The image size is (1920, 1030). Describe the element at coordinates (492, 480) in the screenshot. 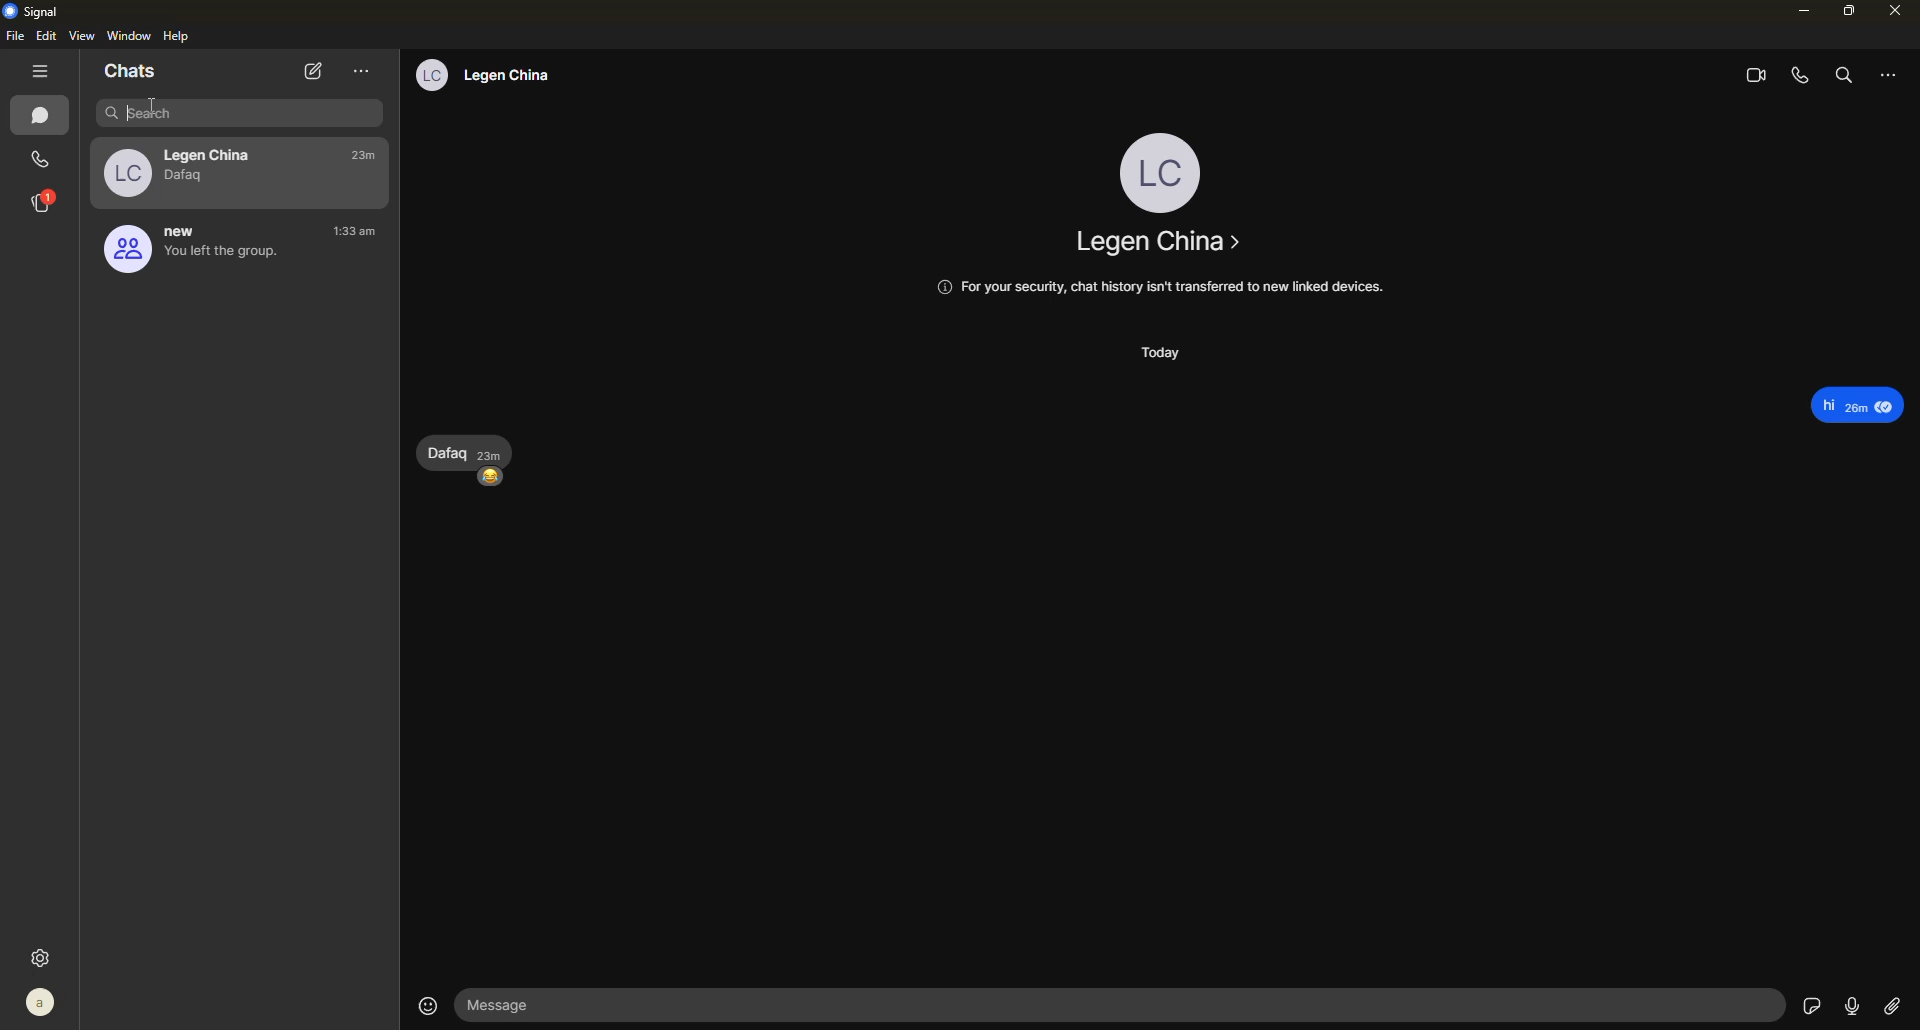

I see `happy emoji` at that location.